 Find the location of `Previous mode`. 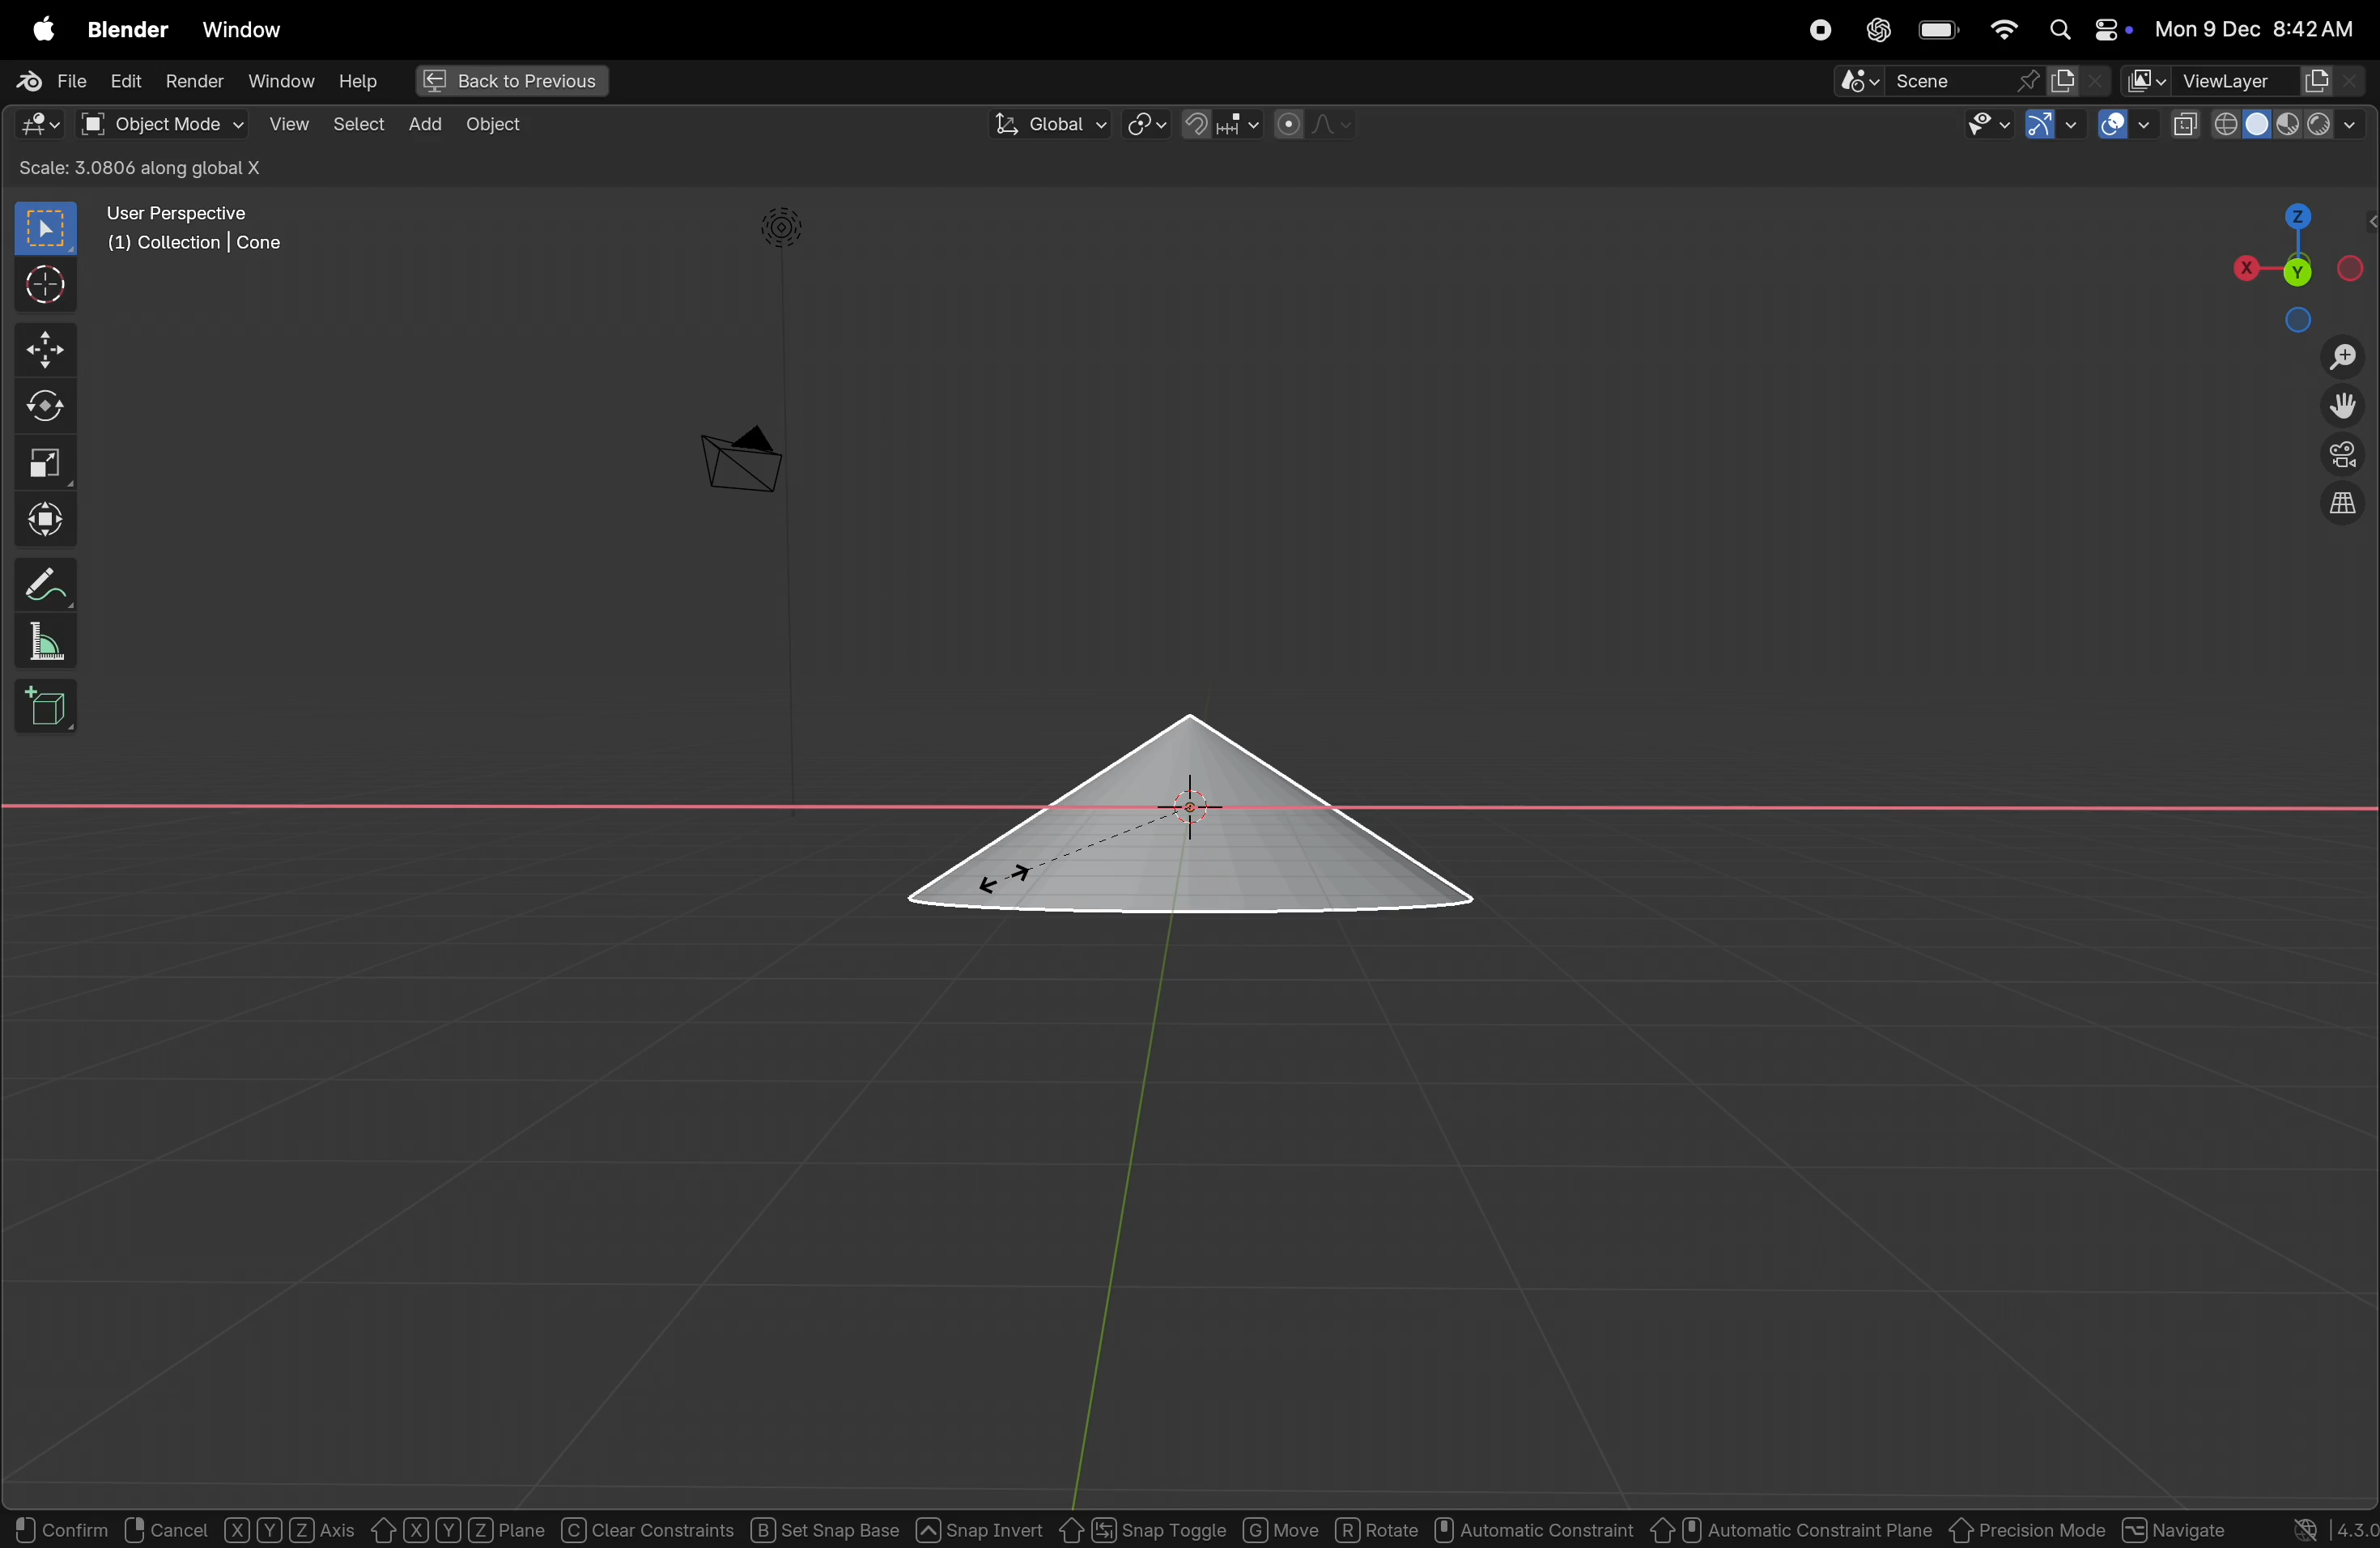

Previous mode is located at coordinates (2028, 1530).